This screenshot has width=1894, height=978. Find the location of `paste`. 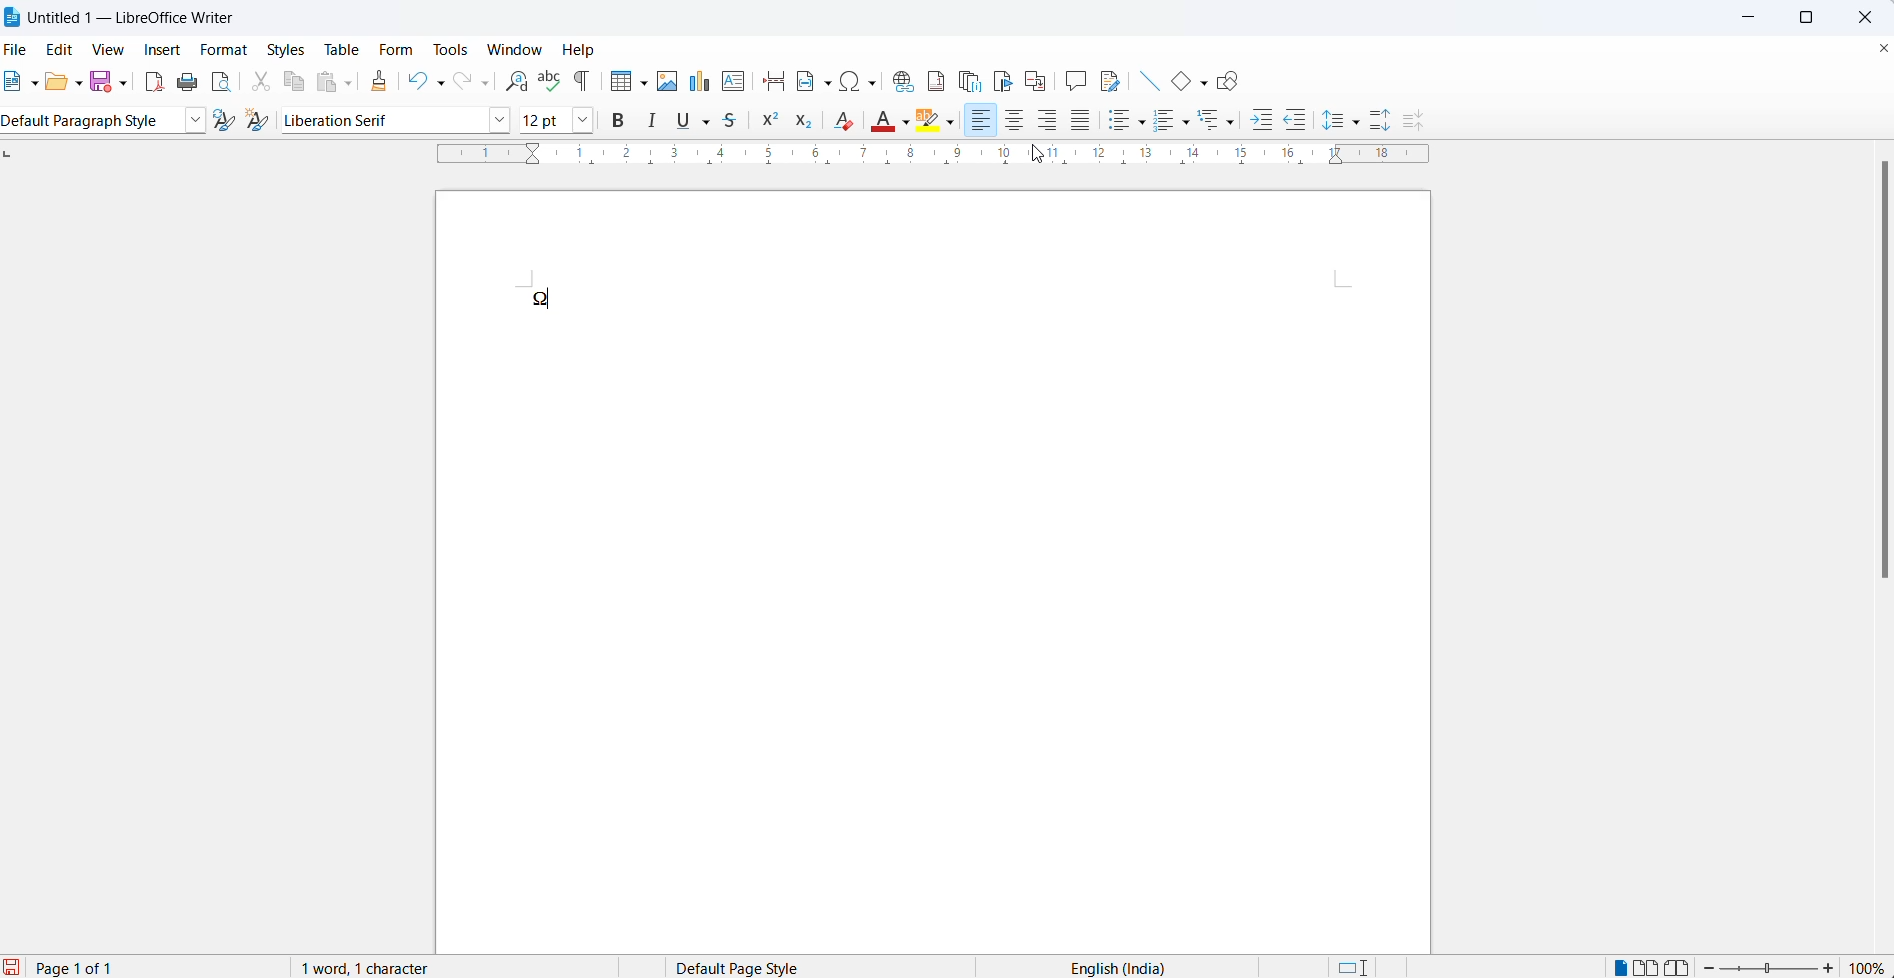

paste is located at coordinates (325, 84).